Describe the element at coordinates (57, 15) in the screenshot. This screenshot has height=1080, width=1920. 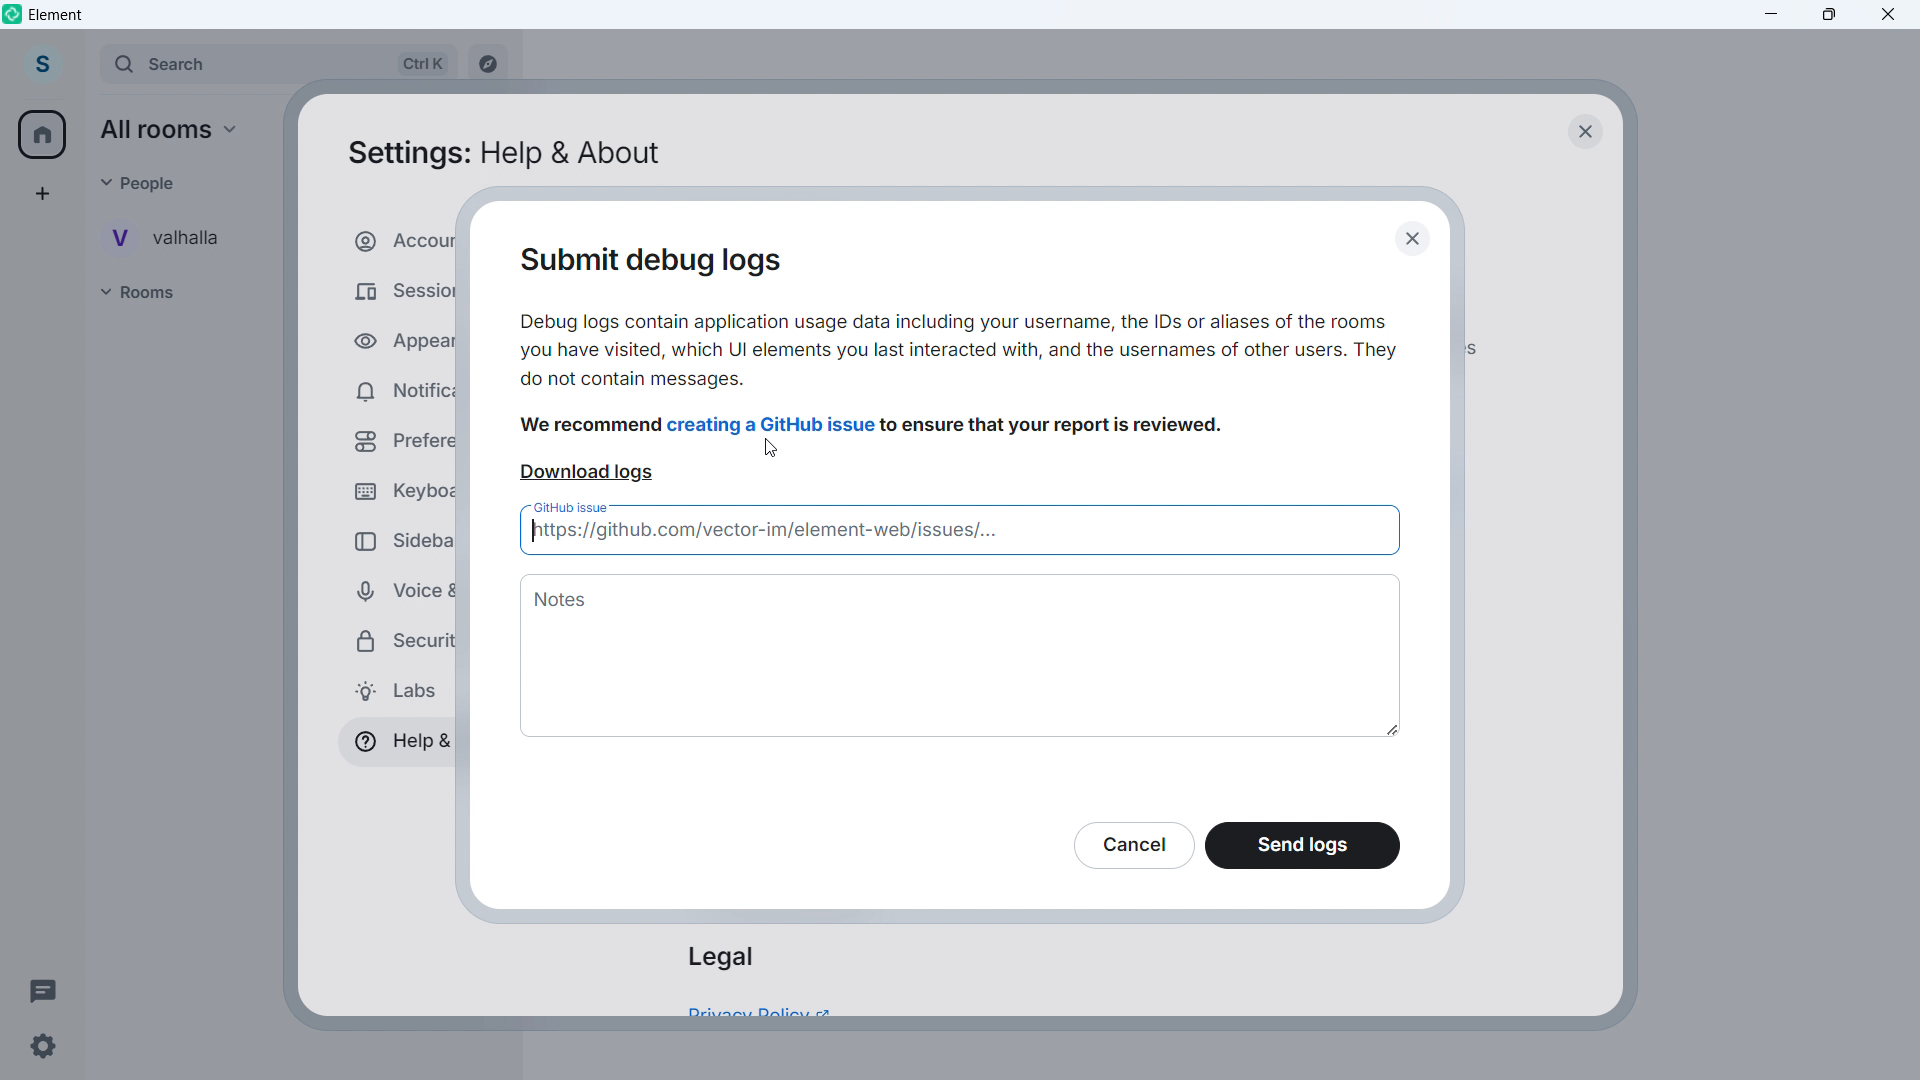
I see `Element` at that location.